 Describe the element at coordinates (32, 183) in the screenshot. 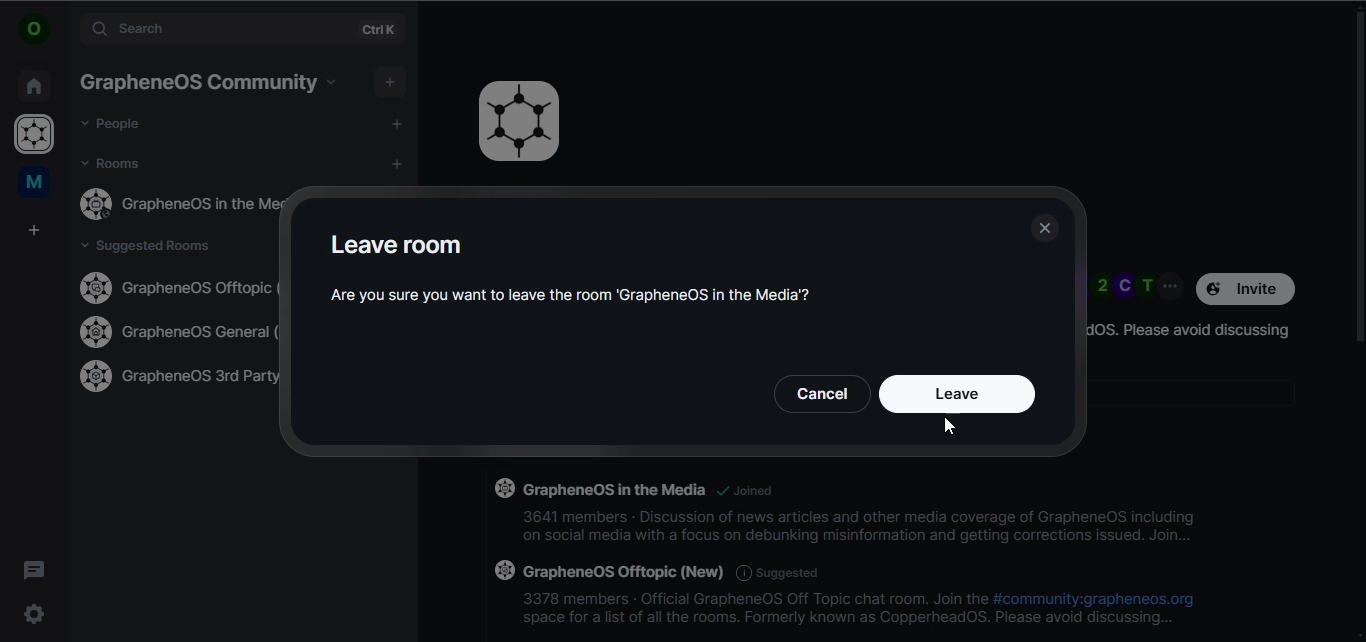

I see `me` at that location.